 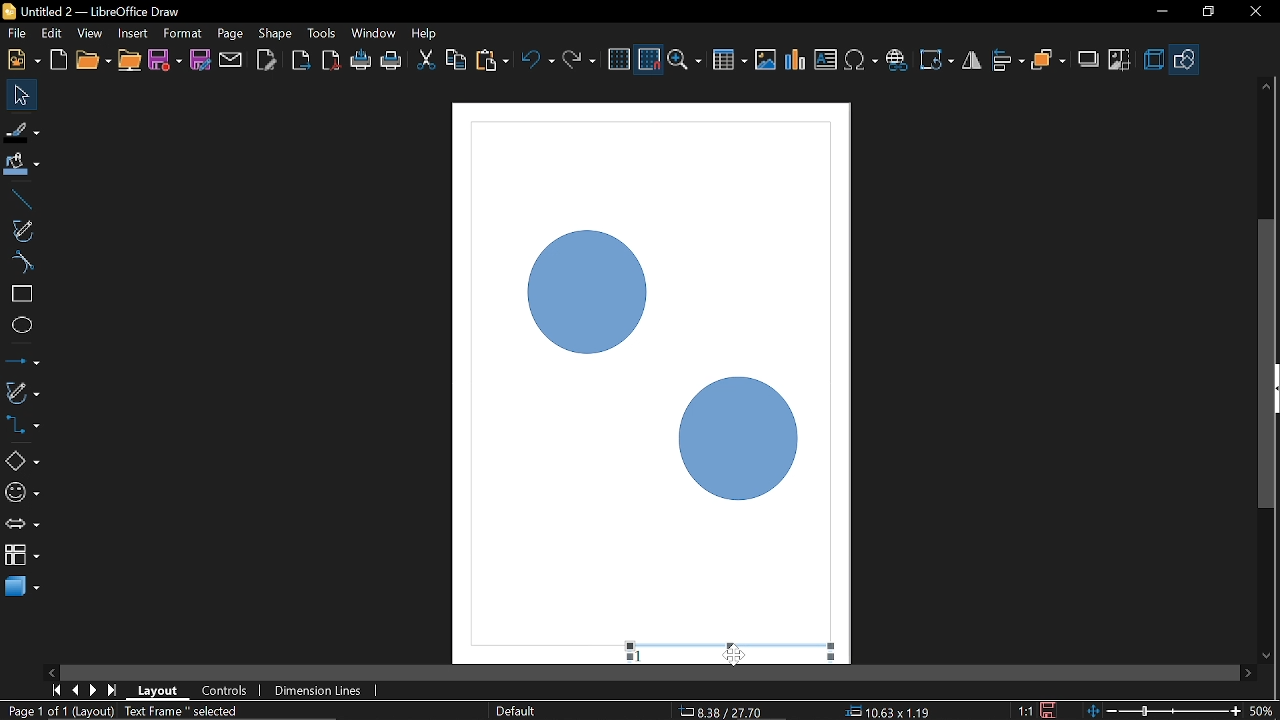 I want to click on Connector, so click(x=22, y=424).